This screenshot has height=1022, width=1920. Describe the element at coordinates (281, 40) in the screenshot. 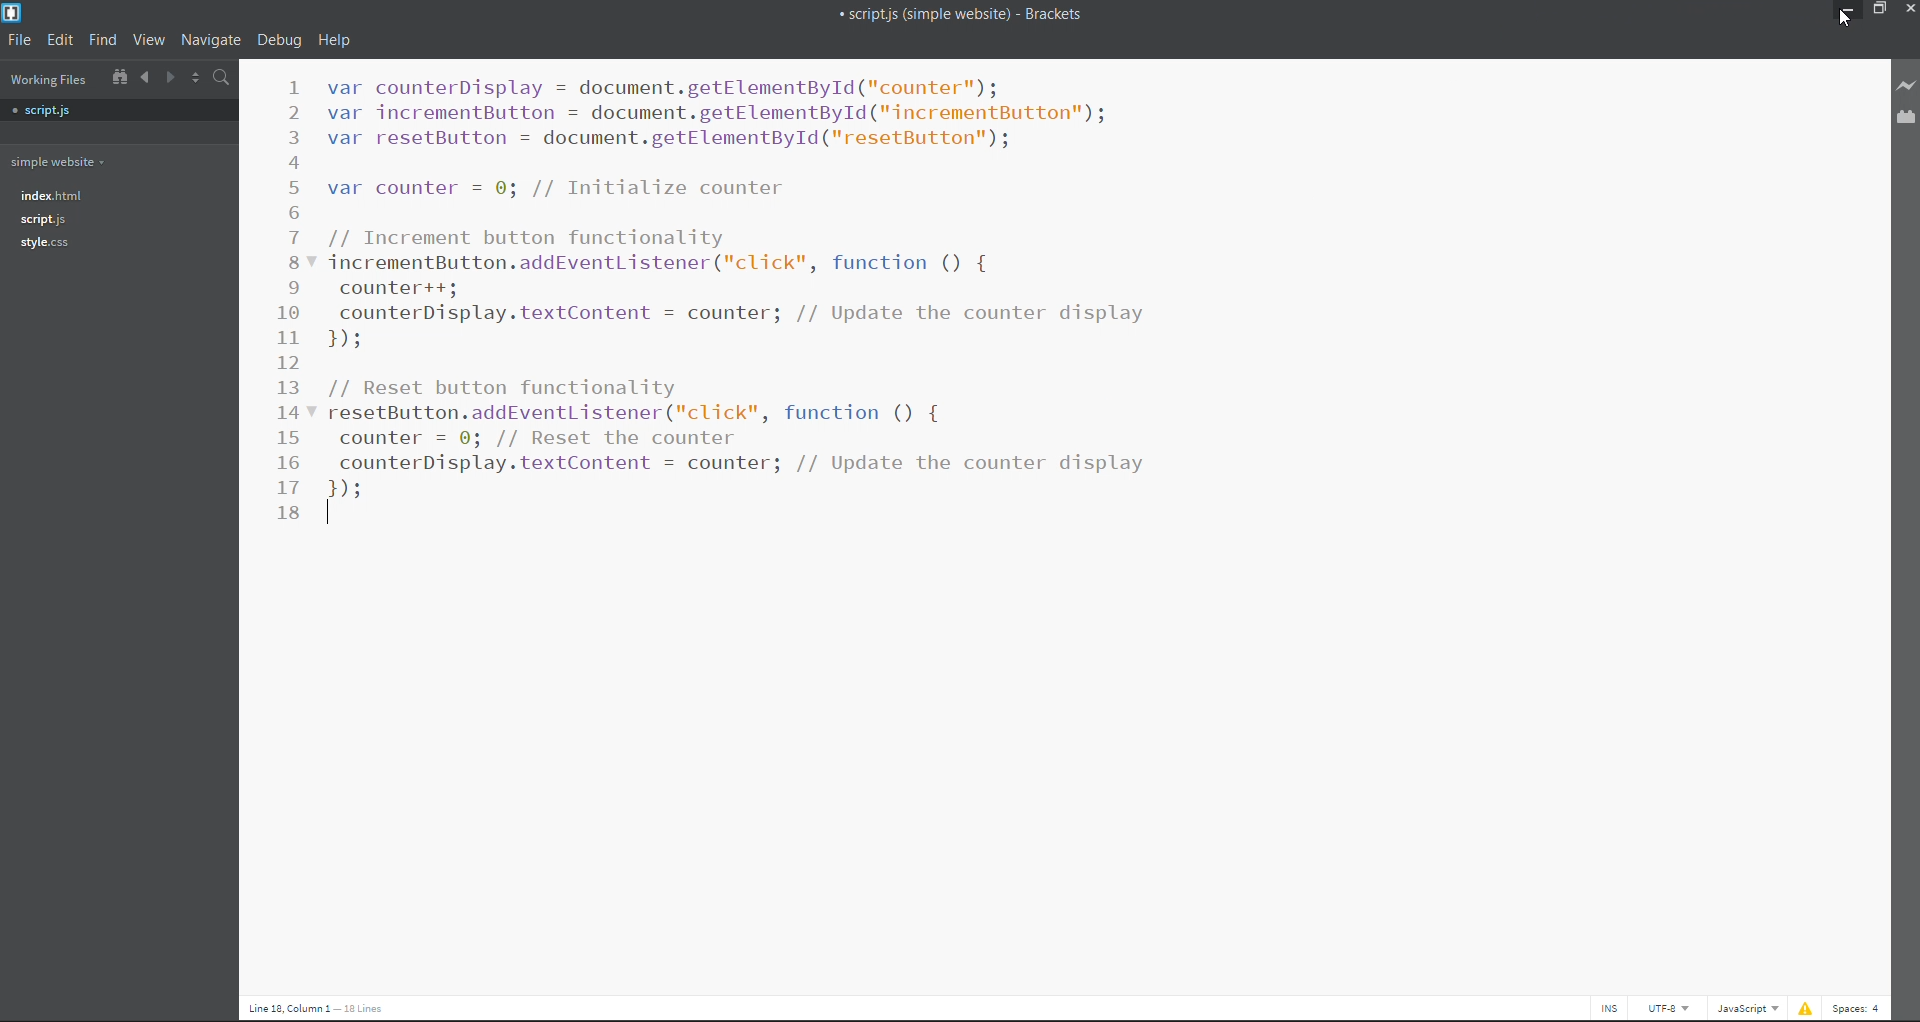

I see `debug` at that location.